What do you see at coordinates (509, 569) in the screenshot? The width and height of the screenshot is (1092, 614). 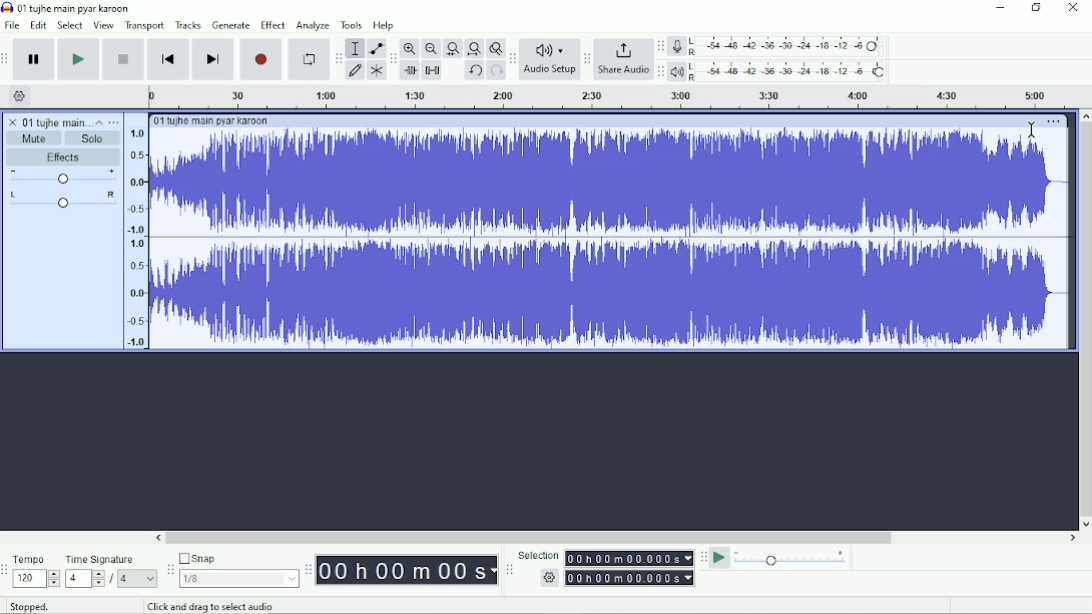 I see `Audacity selection toolbar` at bounding box center [509, 569].